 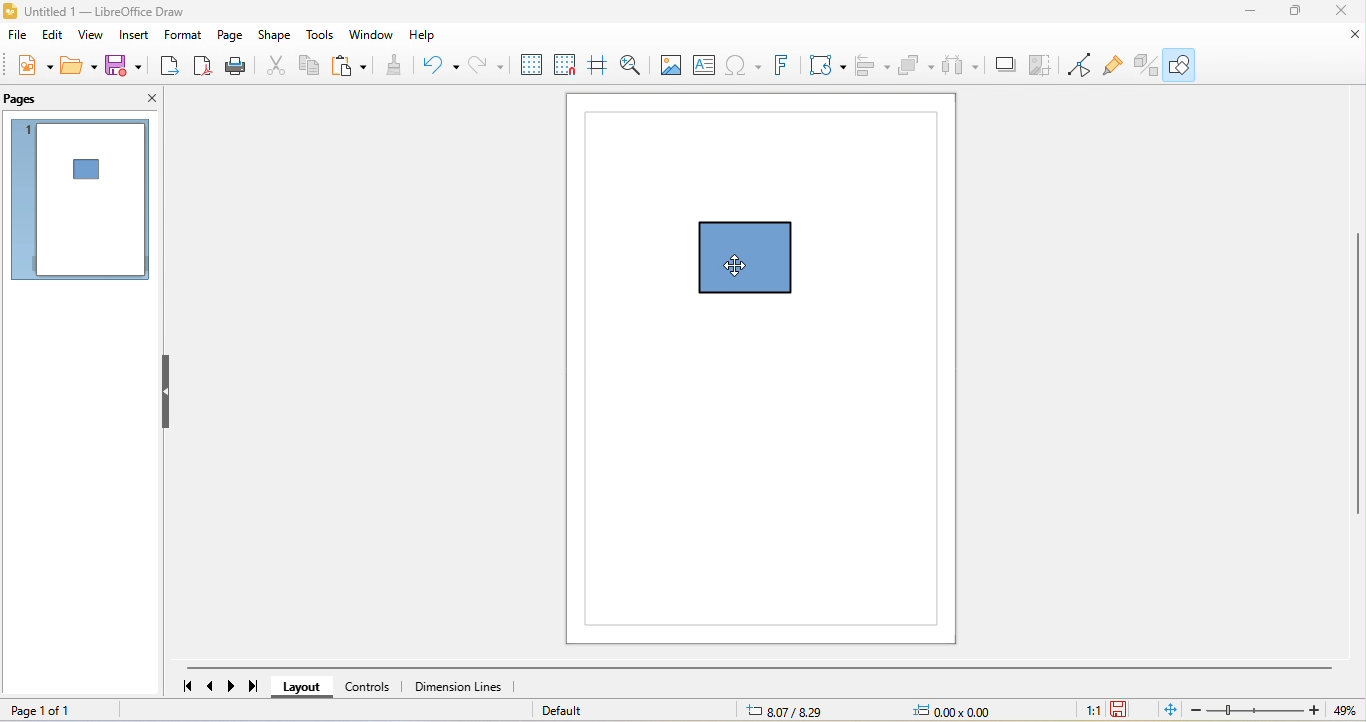 I want to click on special character, so click(x=742, y=67).